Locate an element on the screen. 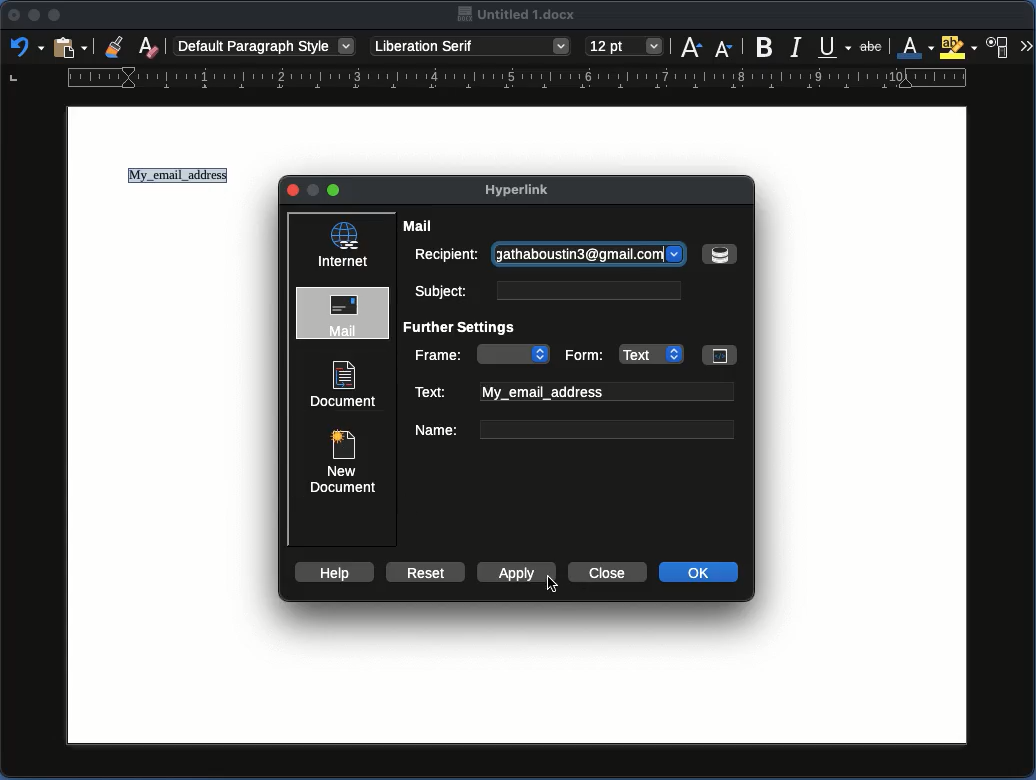 This screenshot has height=780, width=1036. Text is located at coordinates (574, 392).